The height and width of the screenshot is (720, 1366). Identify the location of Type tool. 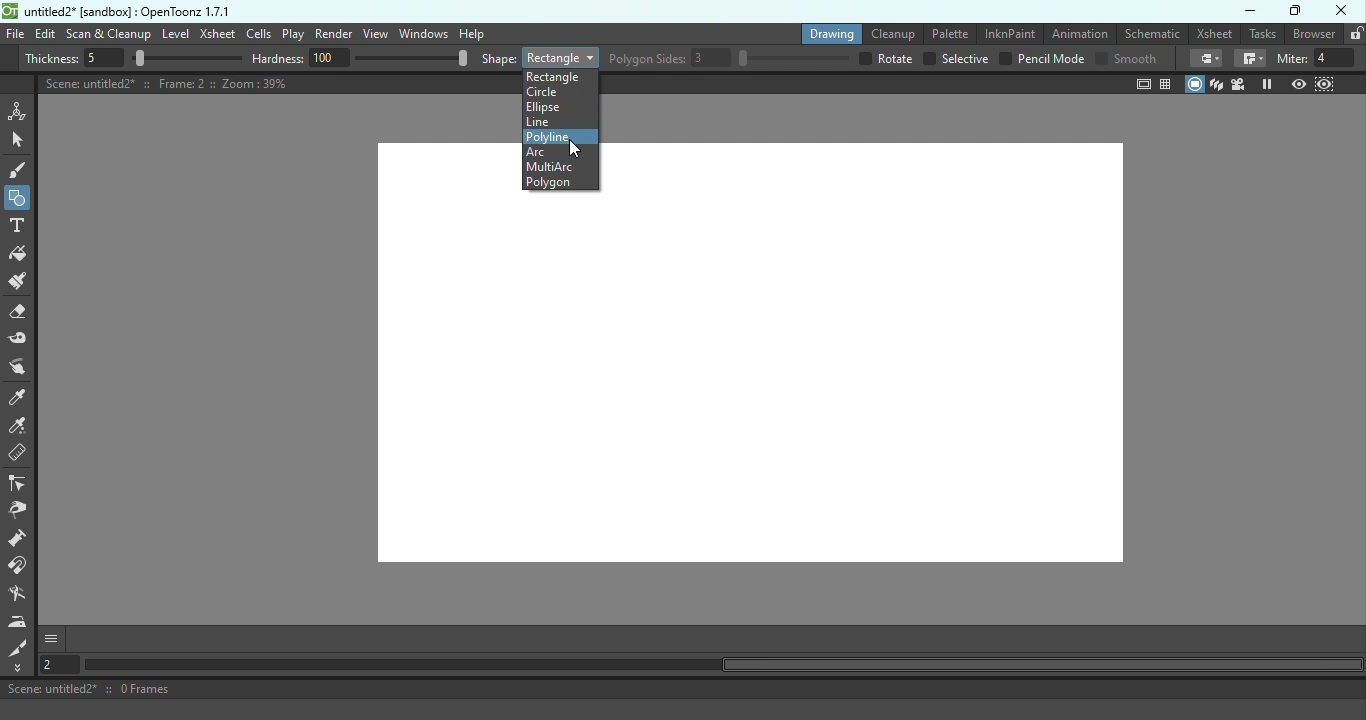
(20, 227).